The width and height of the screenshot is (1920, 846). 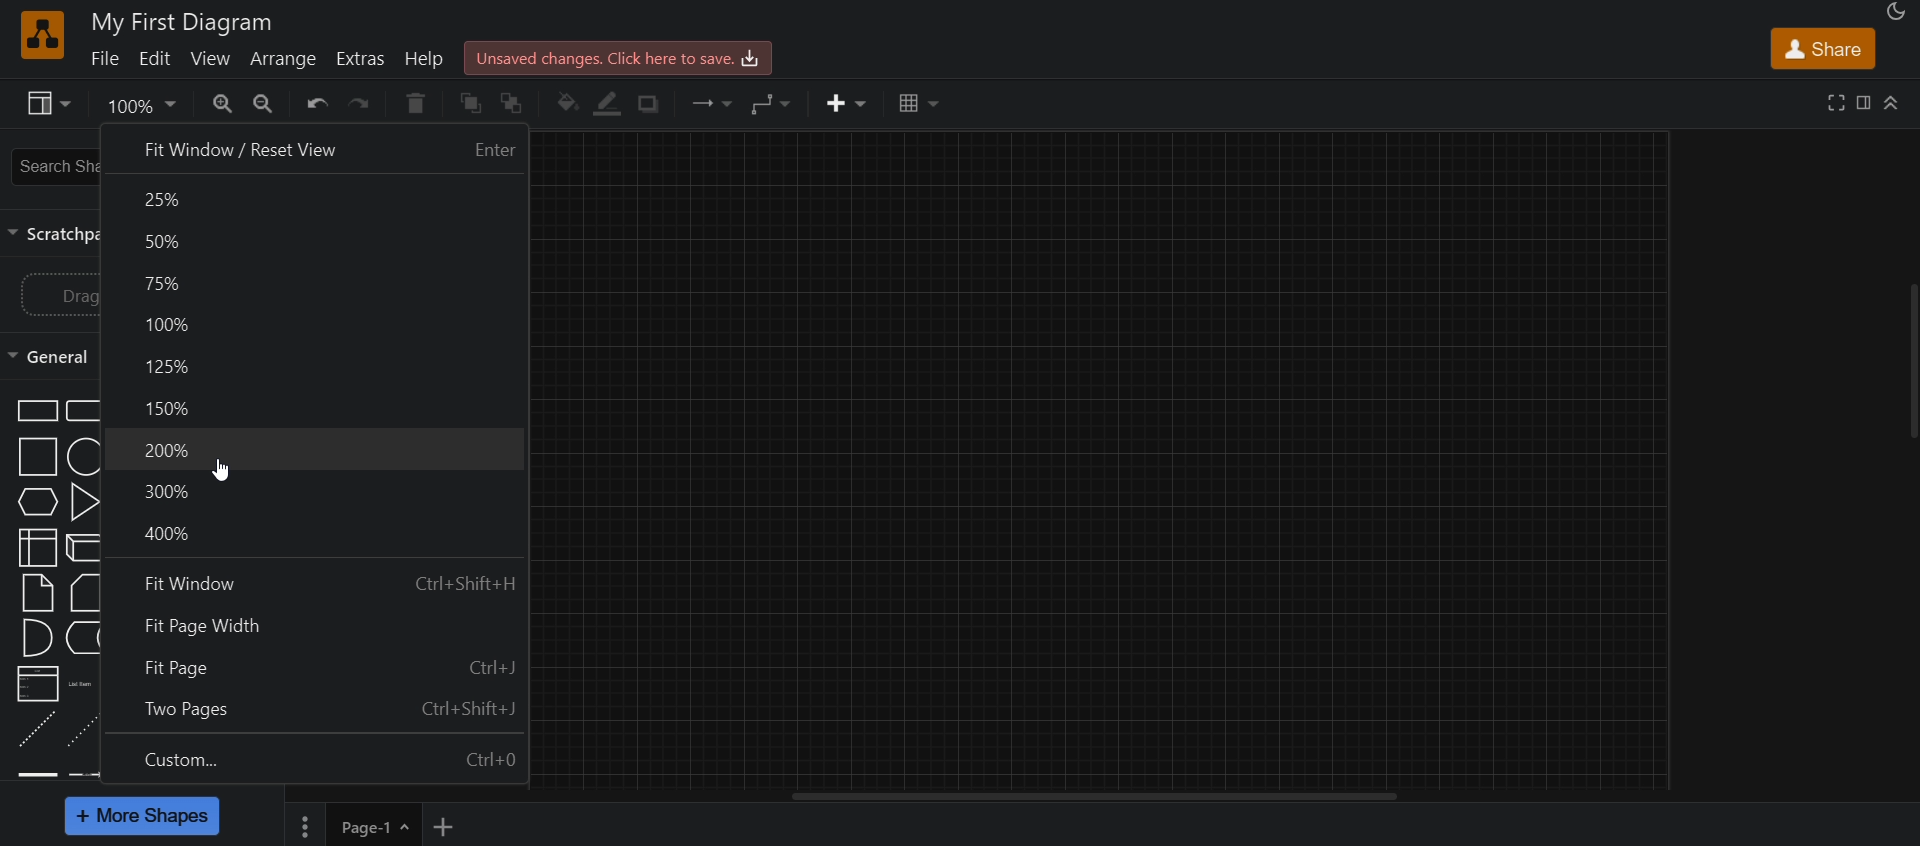 I want to click on fit window/reset view, so click(x=324, y=151).